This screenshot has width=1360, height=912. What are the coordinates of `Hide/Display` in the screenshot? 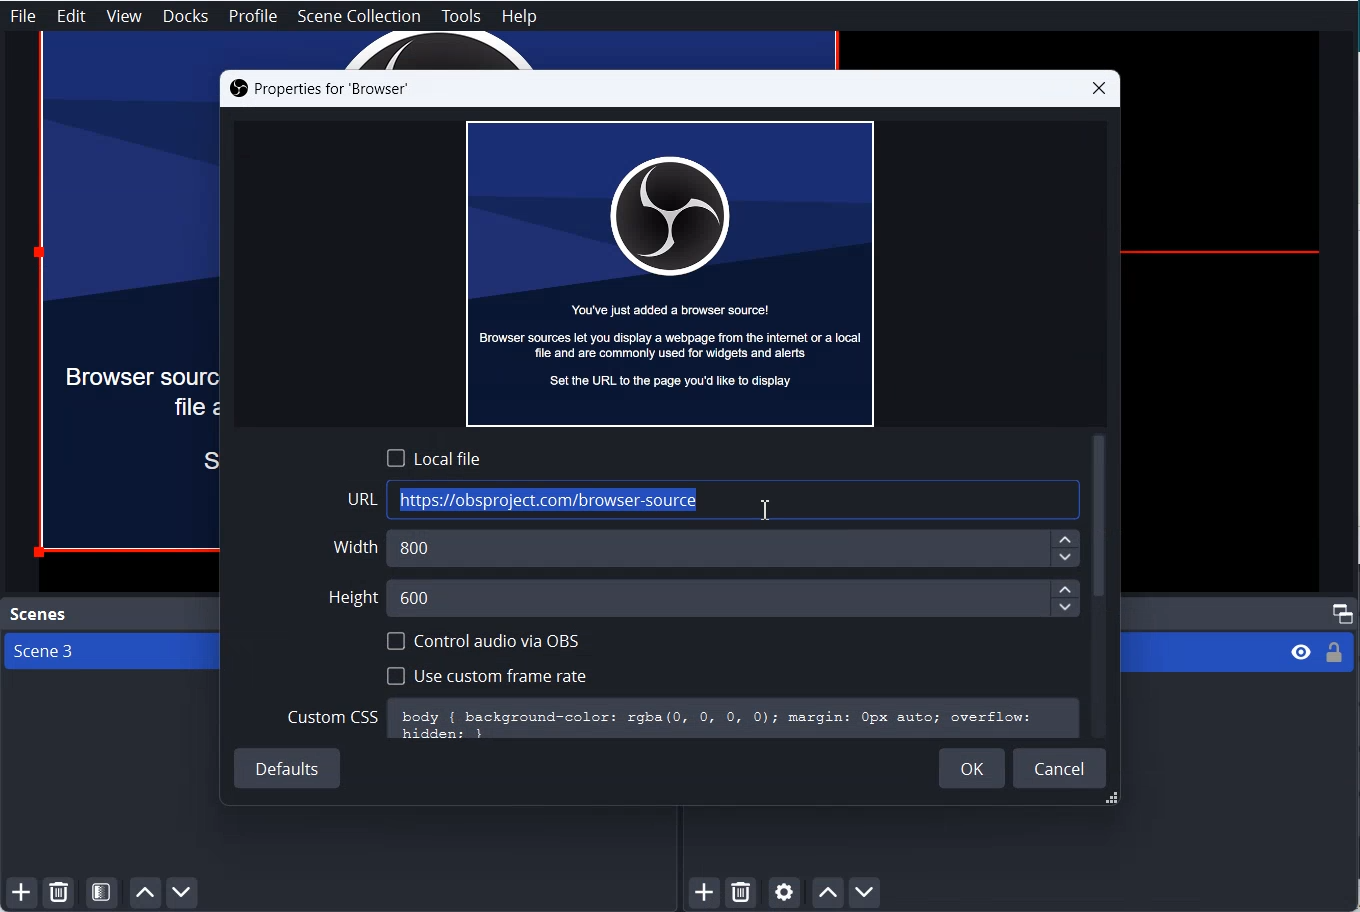 It's located at (1299, 653).